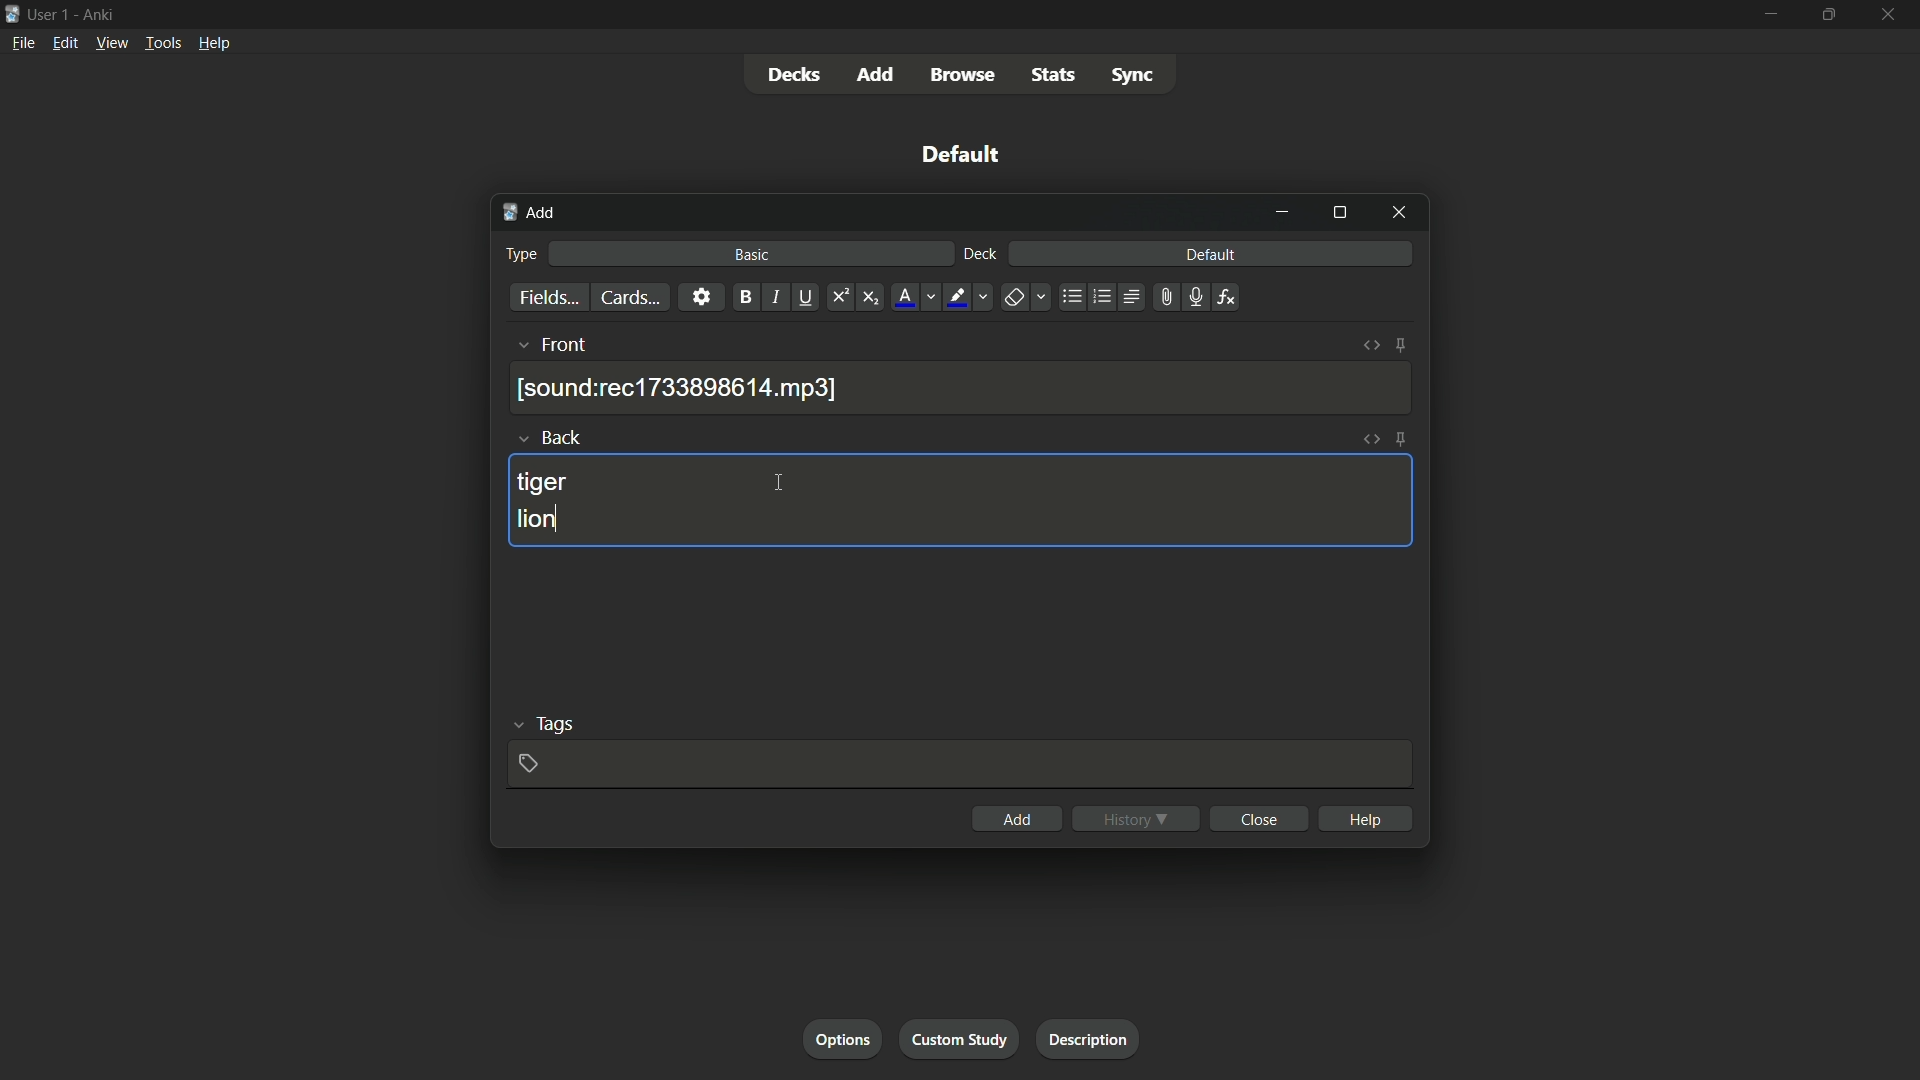 This screenshot has height=1080, width=1920. I want to click on app icon, so click(12, 12).